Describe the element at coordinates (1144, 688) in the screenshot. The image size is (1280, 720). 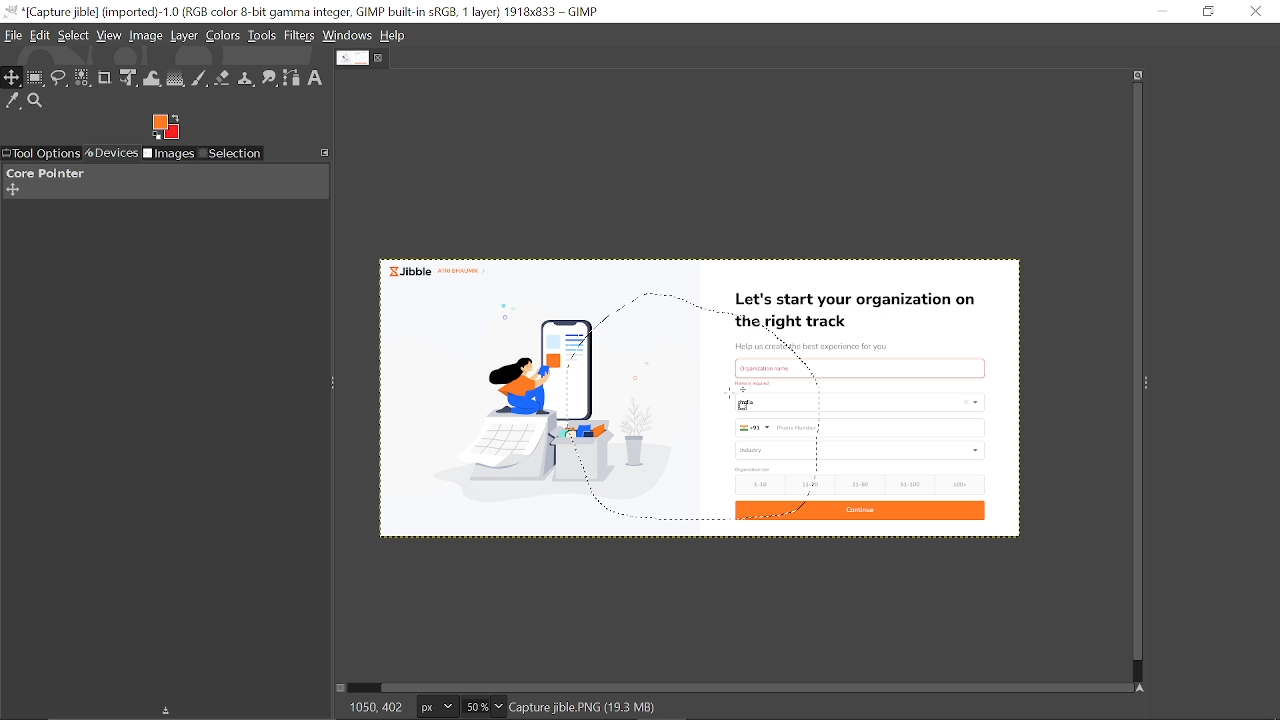
I see `Navigate this window` at that location.